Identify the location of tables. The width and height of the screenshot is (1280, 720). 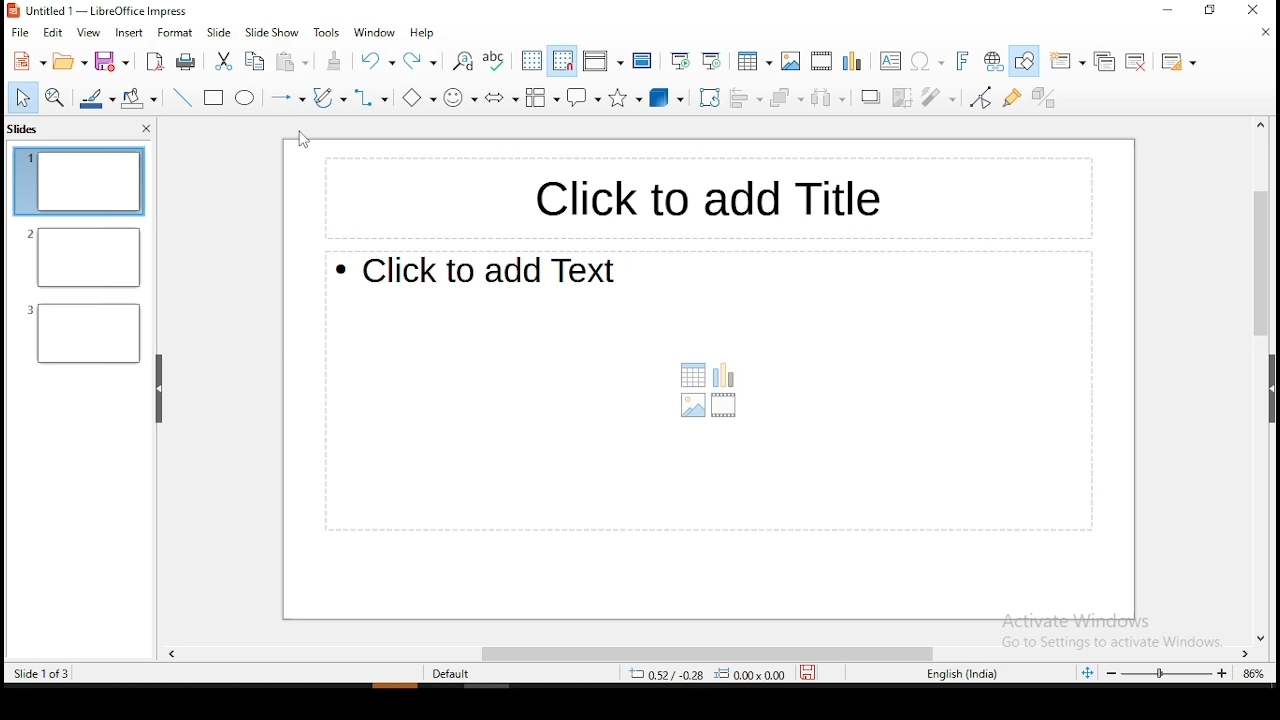
(754, 61).